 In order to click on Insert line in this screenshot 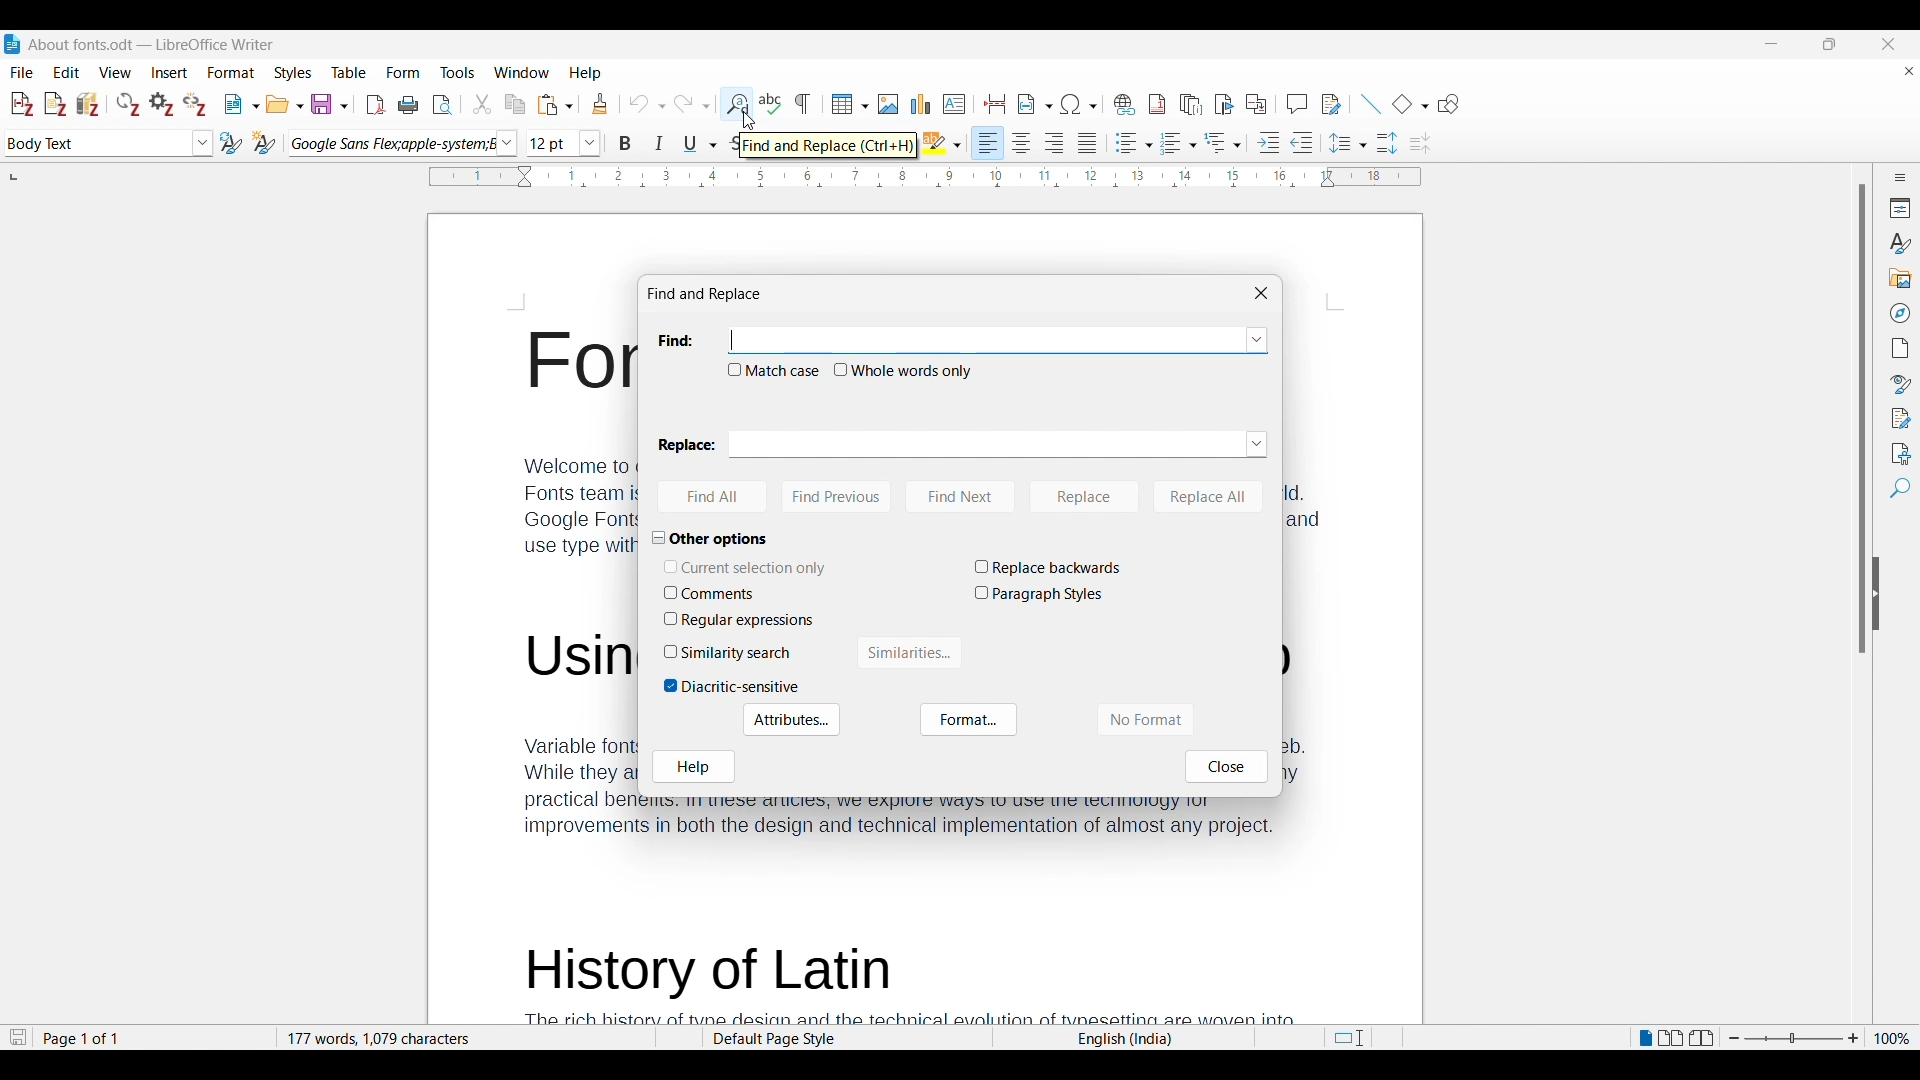, I will do `click(1371, 104)`.